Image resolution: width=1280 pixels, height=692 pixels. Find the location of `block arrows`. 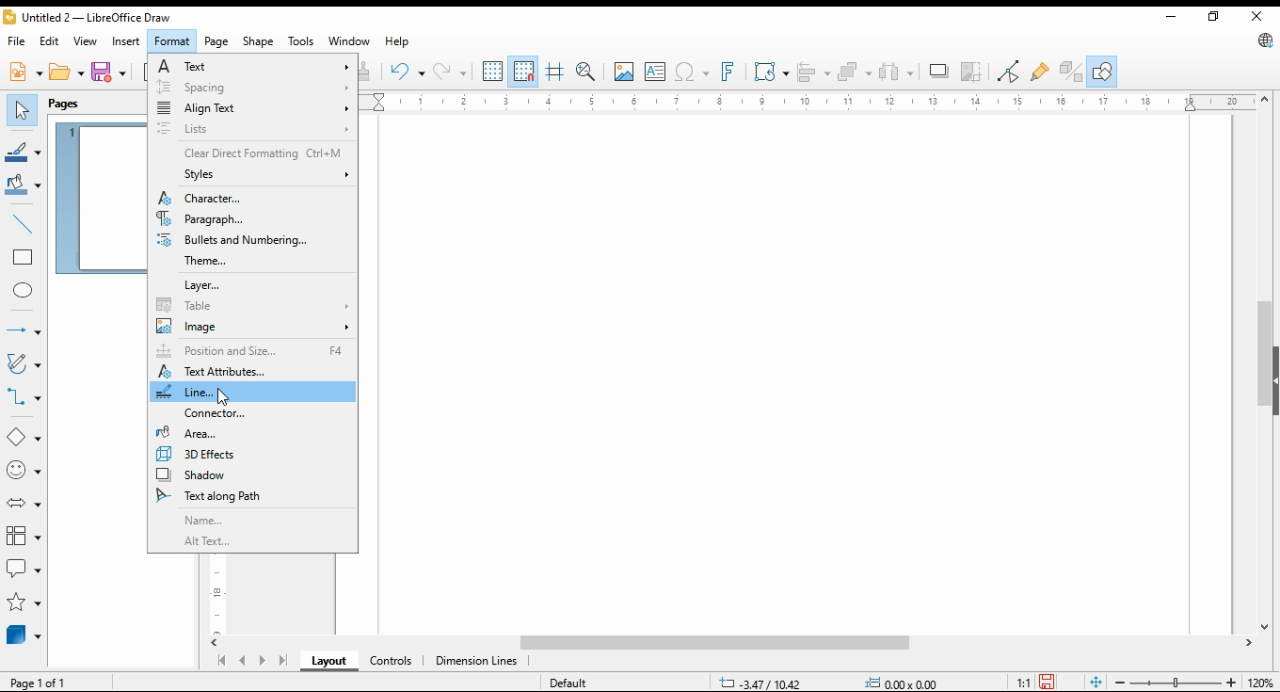

block arrows is located at coordinates (26, 503).